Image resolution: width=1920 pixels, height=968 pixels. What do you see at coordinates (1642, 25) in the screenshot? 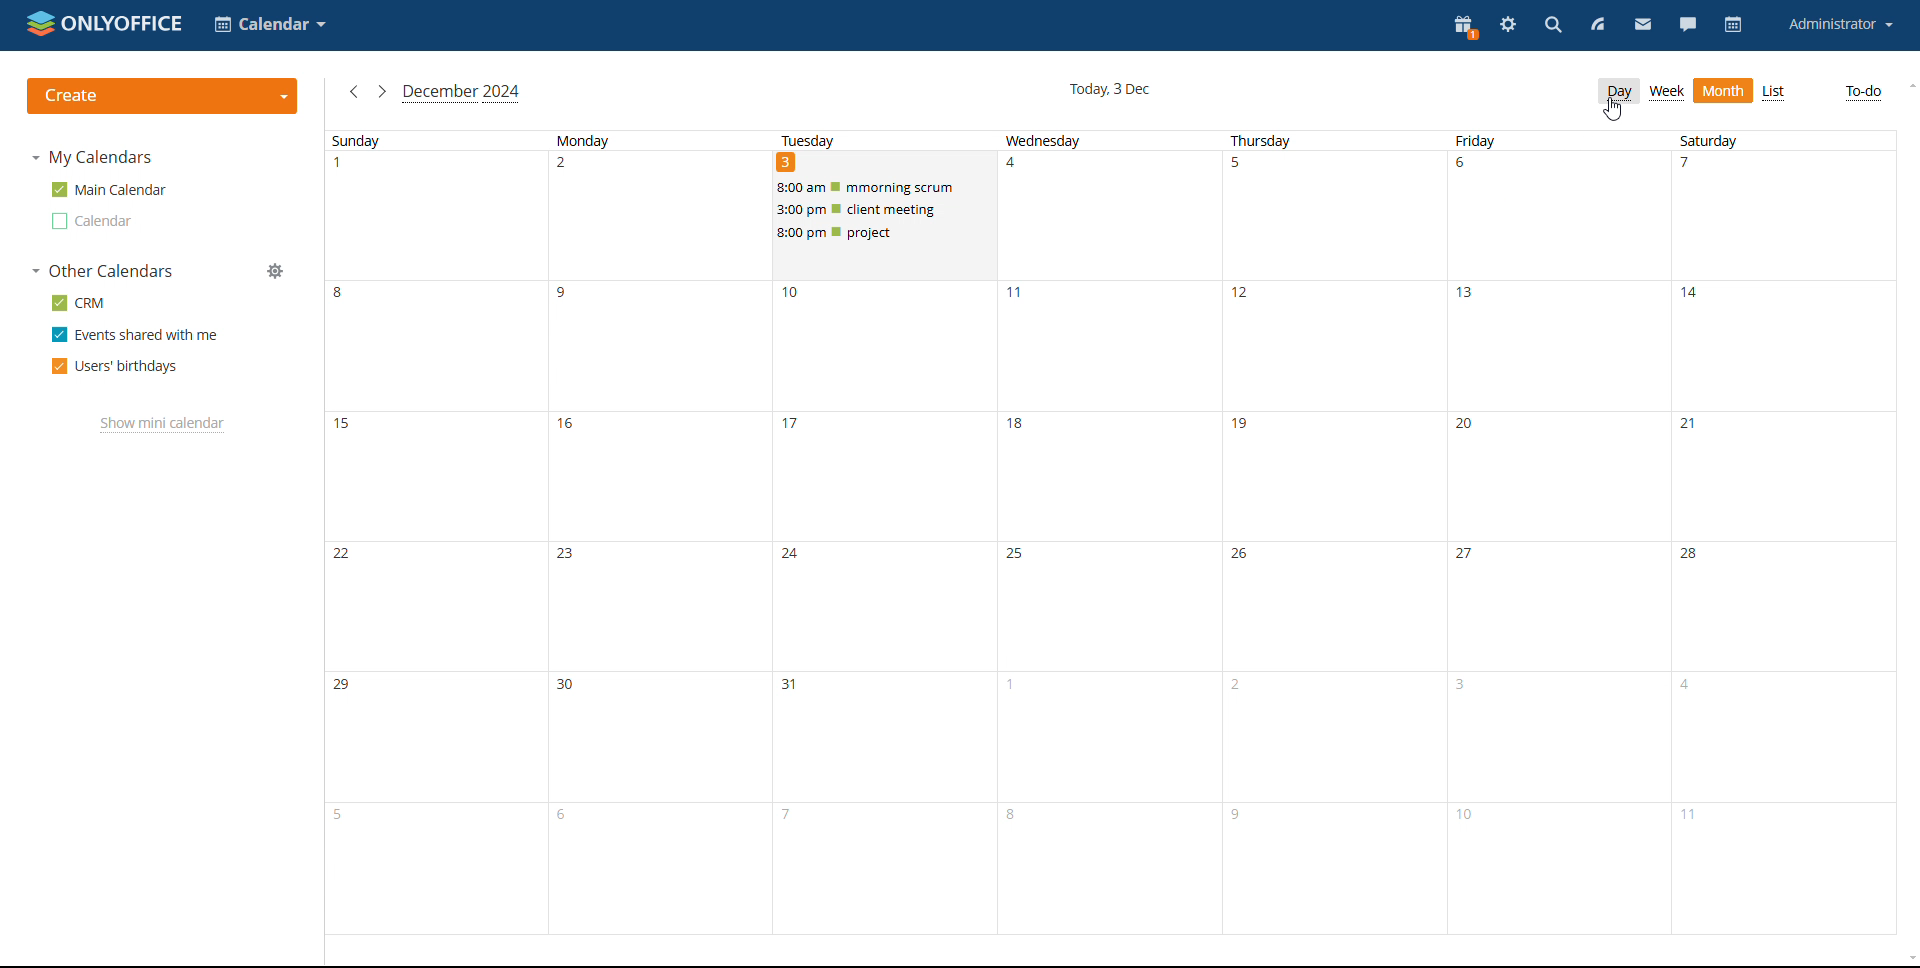
I see `mail` at bounding box center [1642, 25].